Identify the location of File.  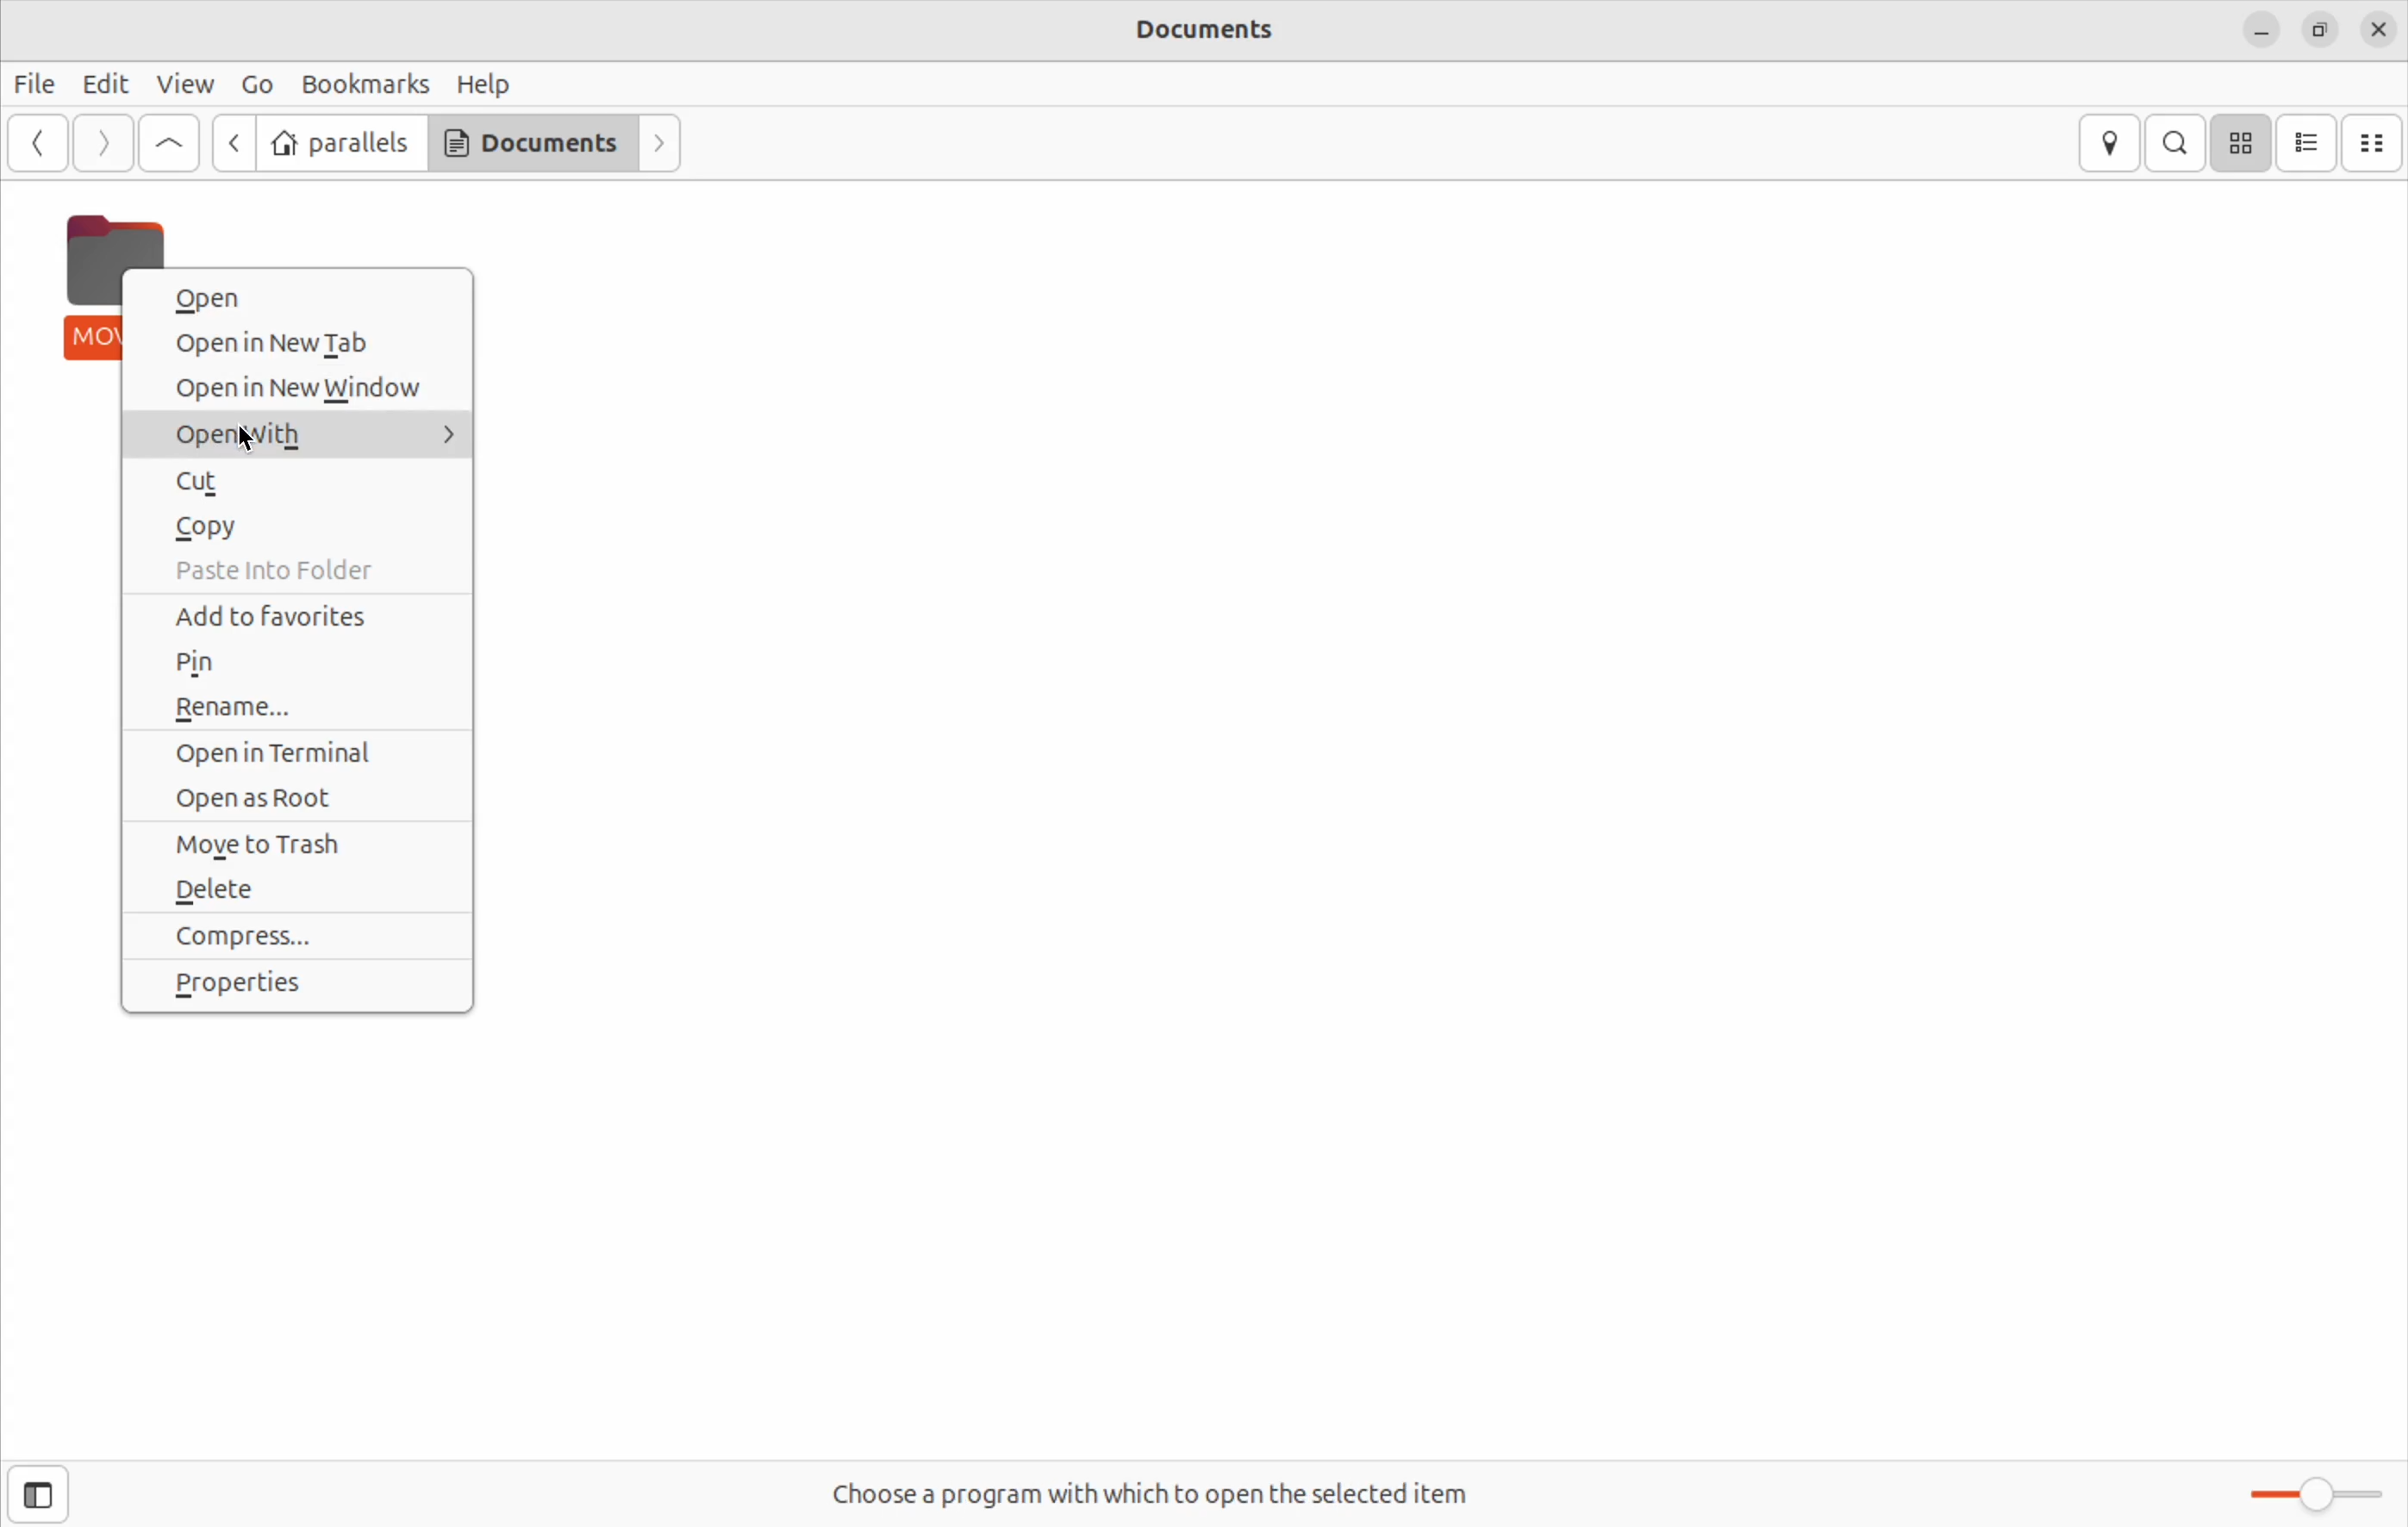
(37, 83).